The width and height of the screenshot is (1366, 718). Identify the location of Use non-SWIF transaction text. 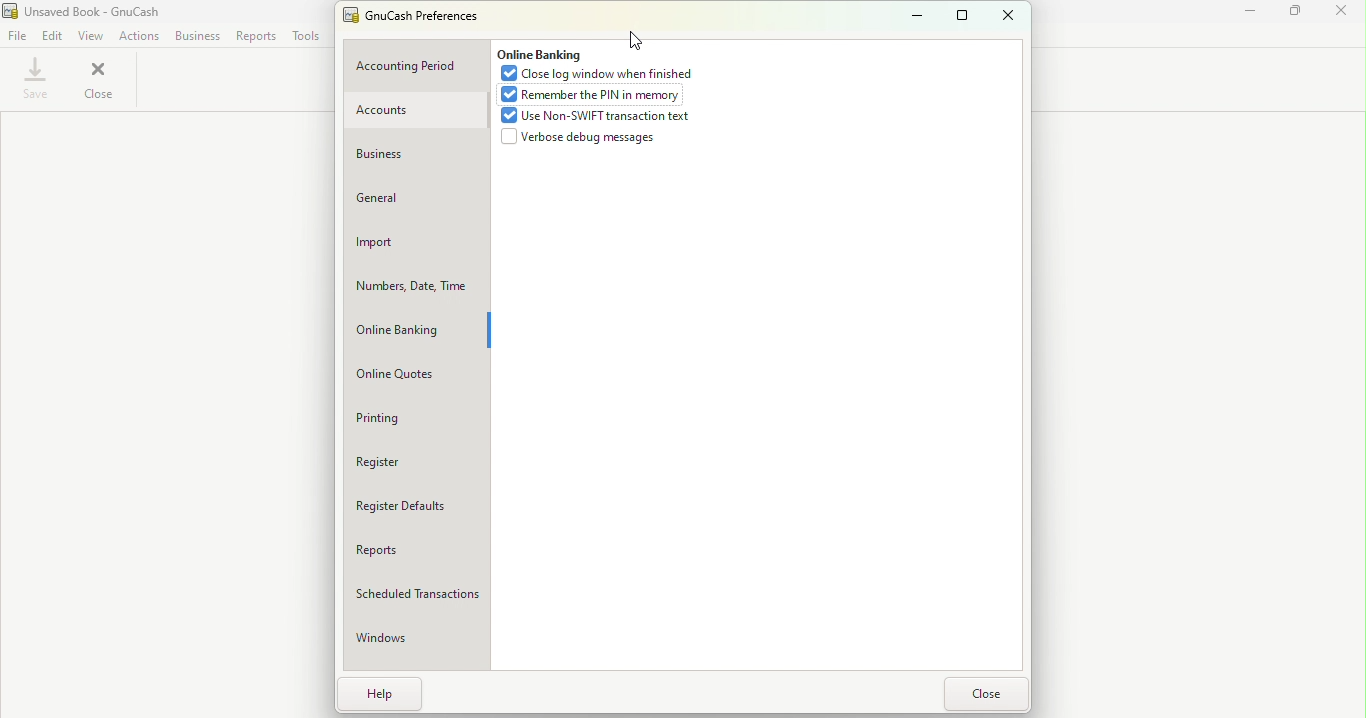
(594, 117).